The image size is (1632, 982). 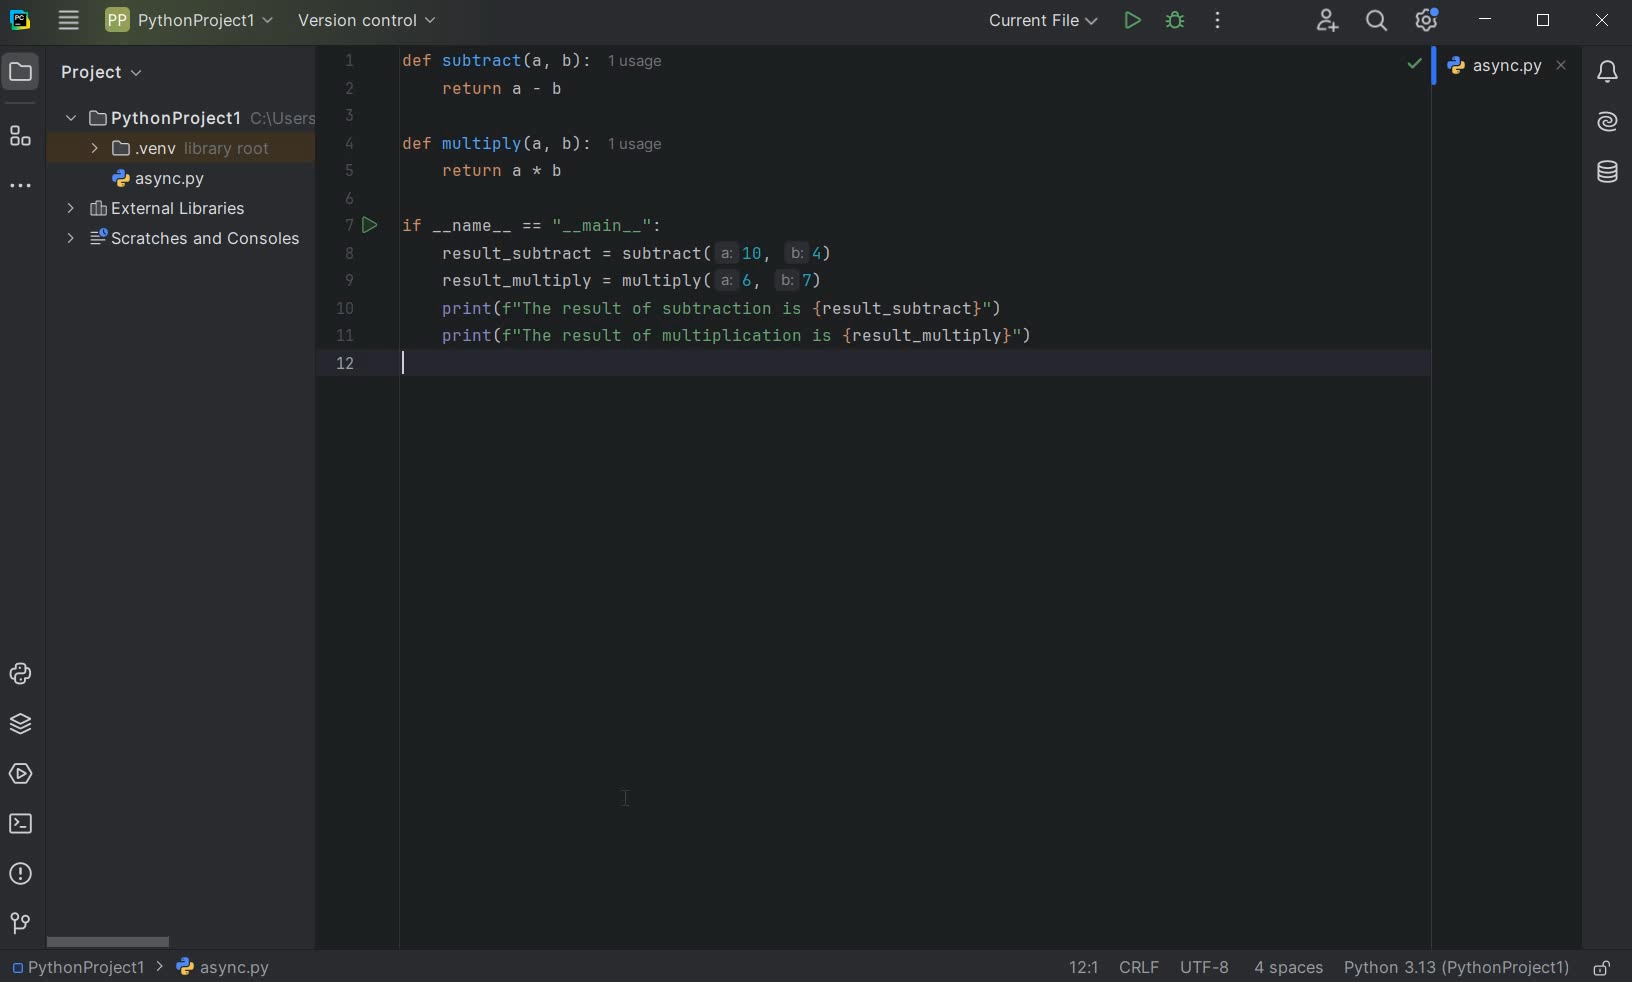 I want to click on project name, so click(x=190, y=119).